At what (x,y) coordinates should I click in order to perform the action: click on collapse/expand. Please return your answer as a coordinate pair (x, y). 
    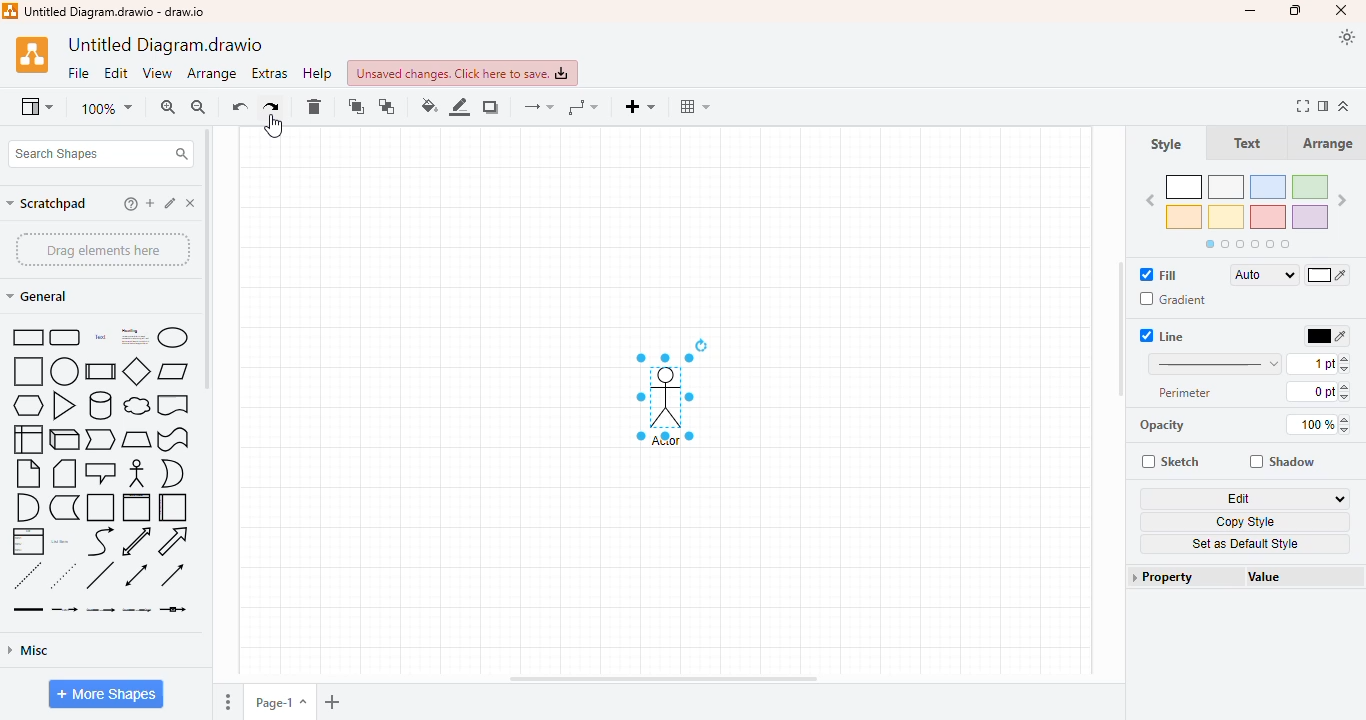
    Looking at the image, I should click on (1344, 106).